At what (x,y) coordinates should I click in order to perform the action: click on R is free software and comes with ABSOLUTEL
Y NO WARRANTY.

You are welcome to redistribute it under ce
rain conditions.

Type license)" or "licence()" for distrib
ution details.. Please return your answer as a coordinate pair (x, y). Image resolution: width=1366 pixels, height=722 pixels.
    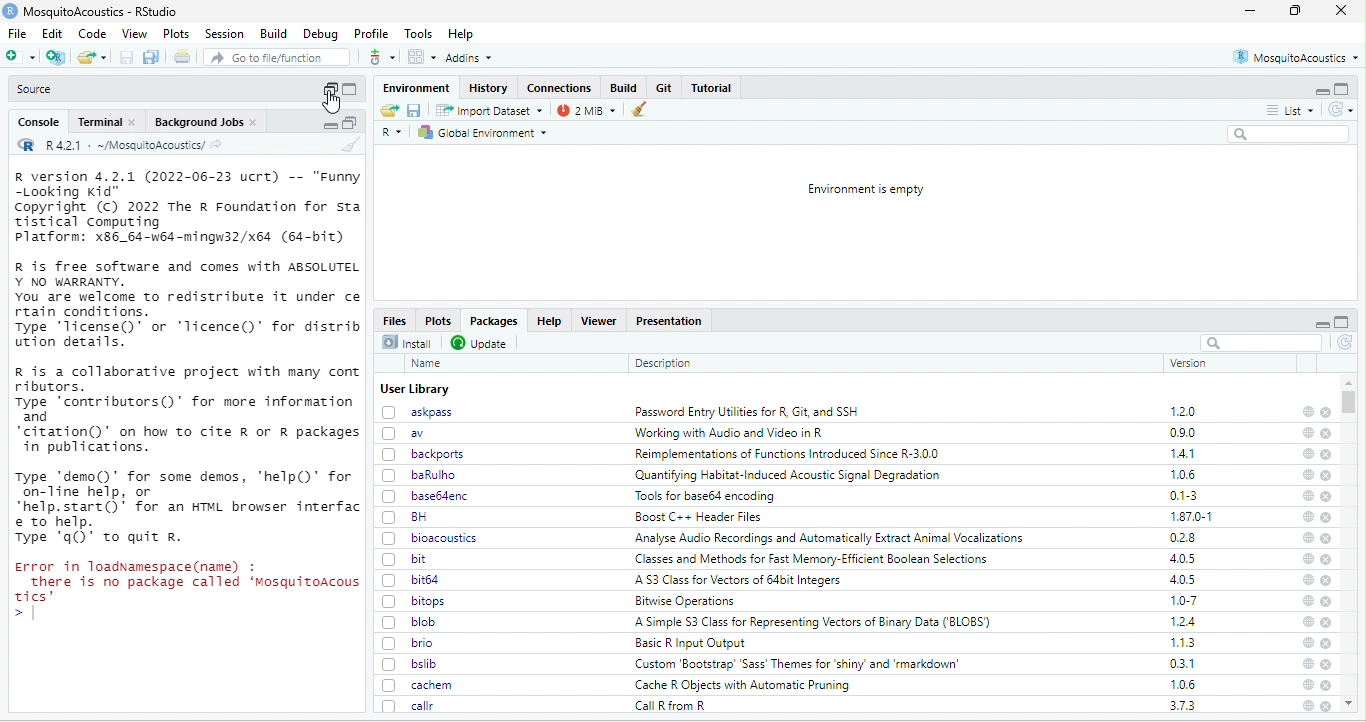
    Looking at the image, I should click on (188, 304).